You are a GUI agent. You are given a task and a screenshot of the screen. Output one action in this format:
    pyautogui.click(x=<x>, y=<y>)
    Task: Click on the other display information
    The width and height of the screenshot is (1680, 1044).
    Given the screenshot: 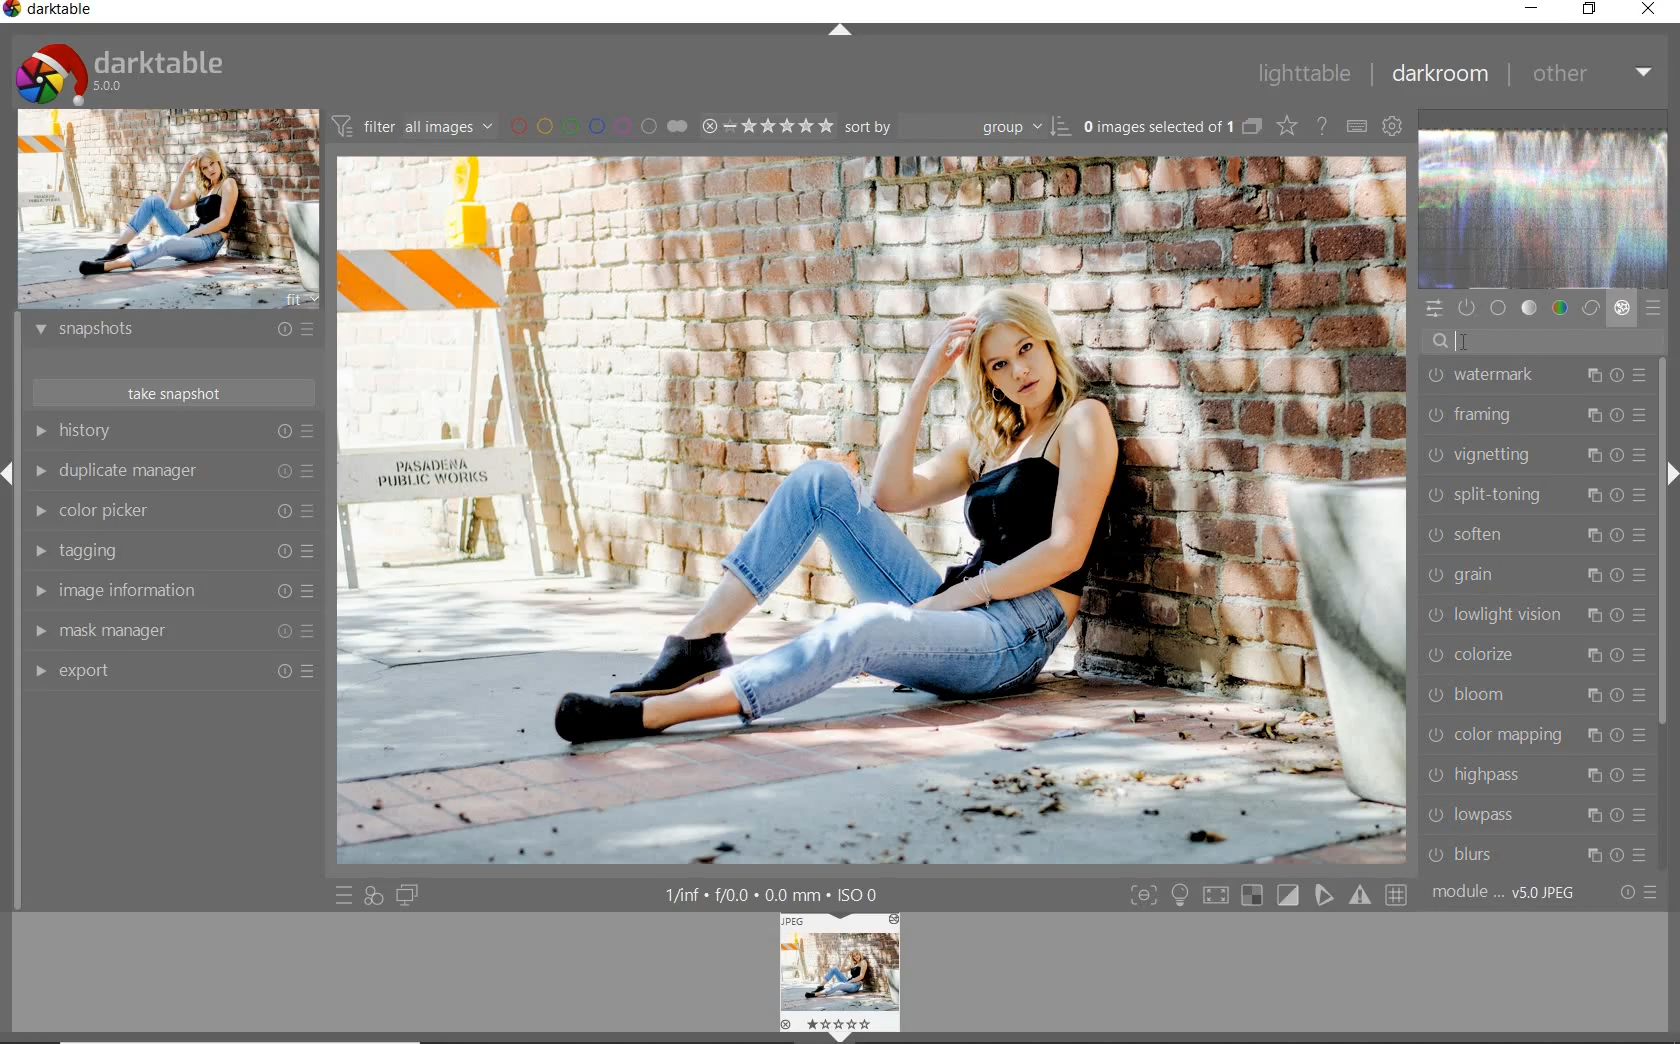 What is the action you would take?
    pyautogui.click(x=775, y=894)
    